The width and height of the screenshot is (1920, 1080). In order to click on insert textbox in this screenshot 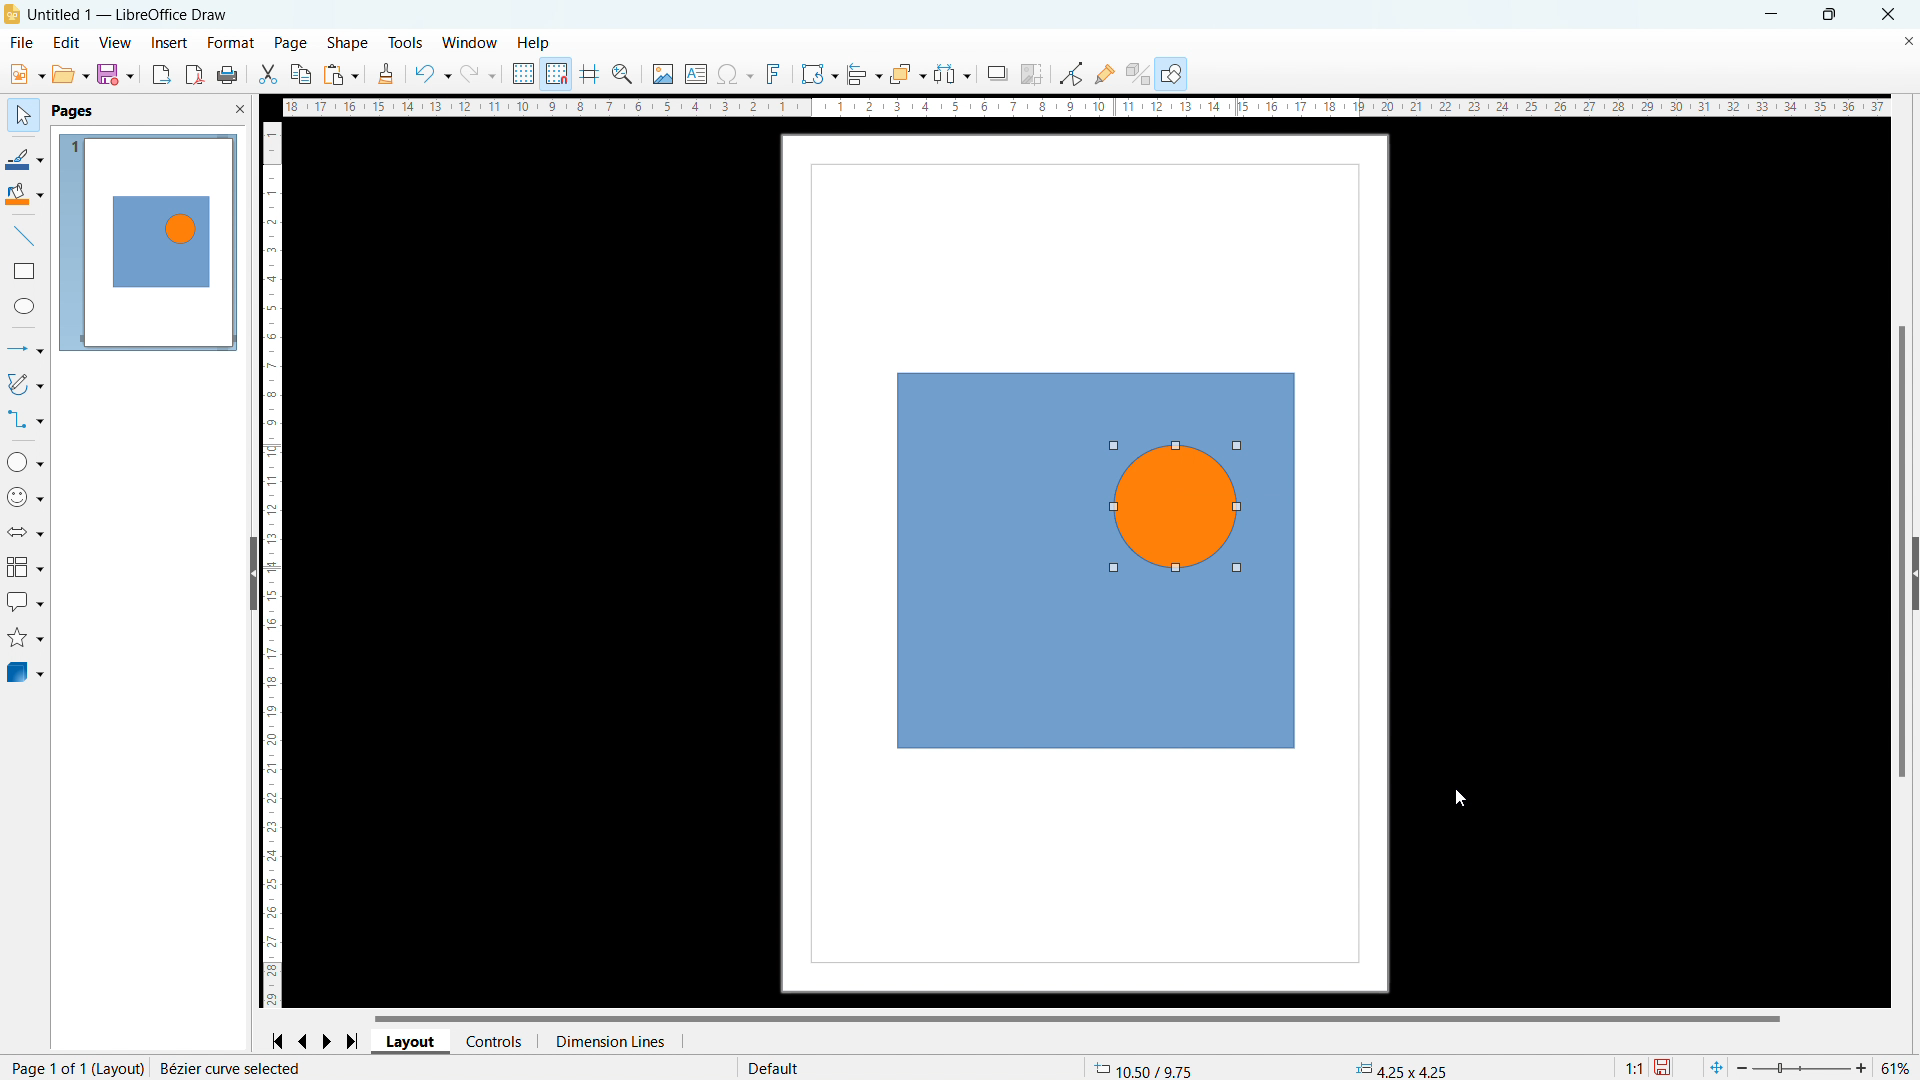, I will do `click(696, 75)`.